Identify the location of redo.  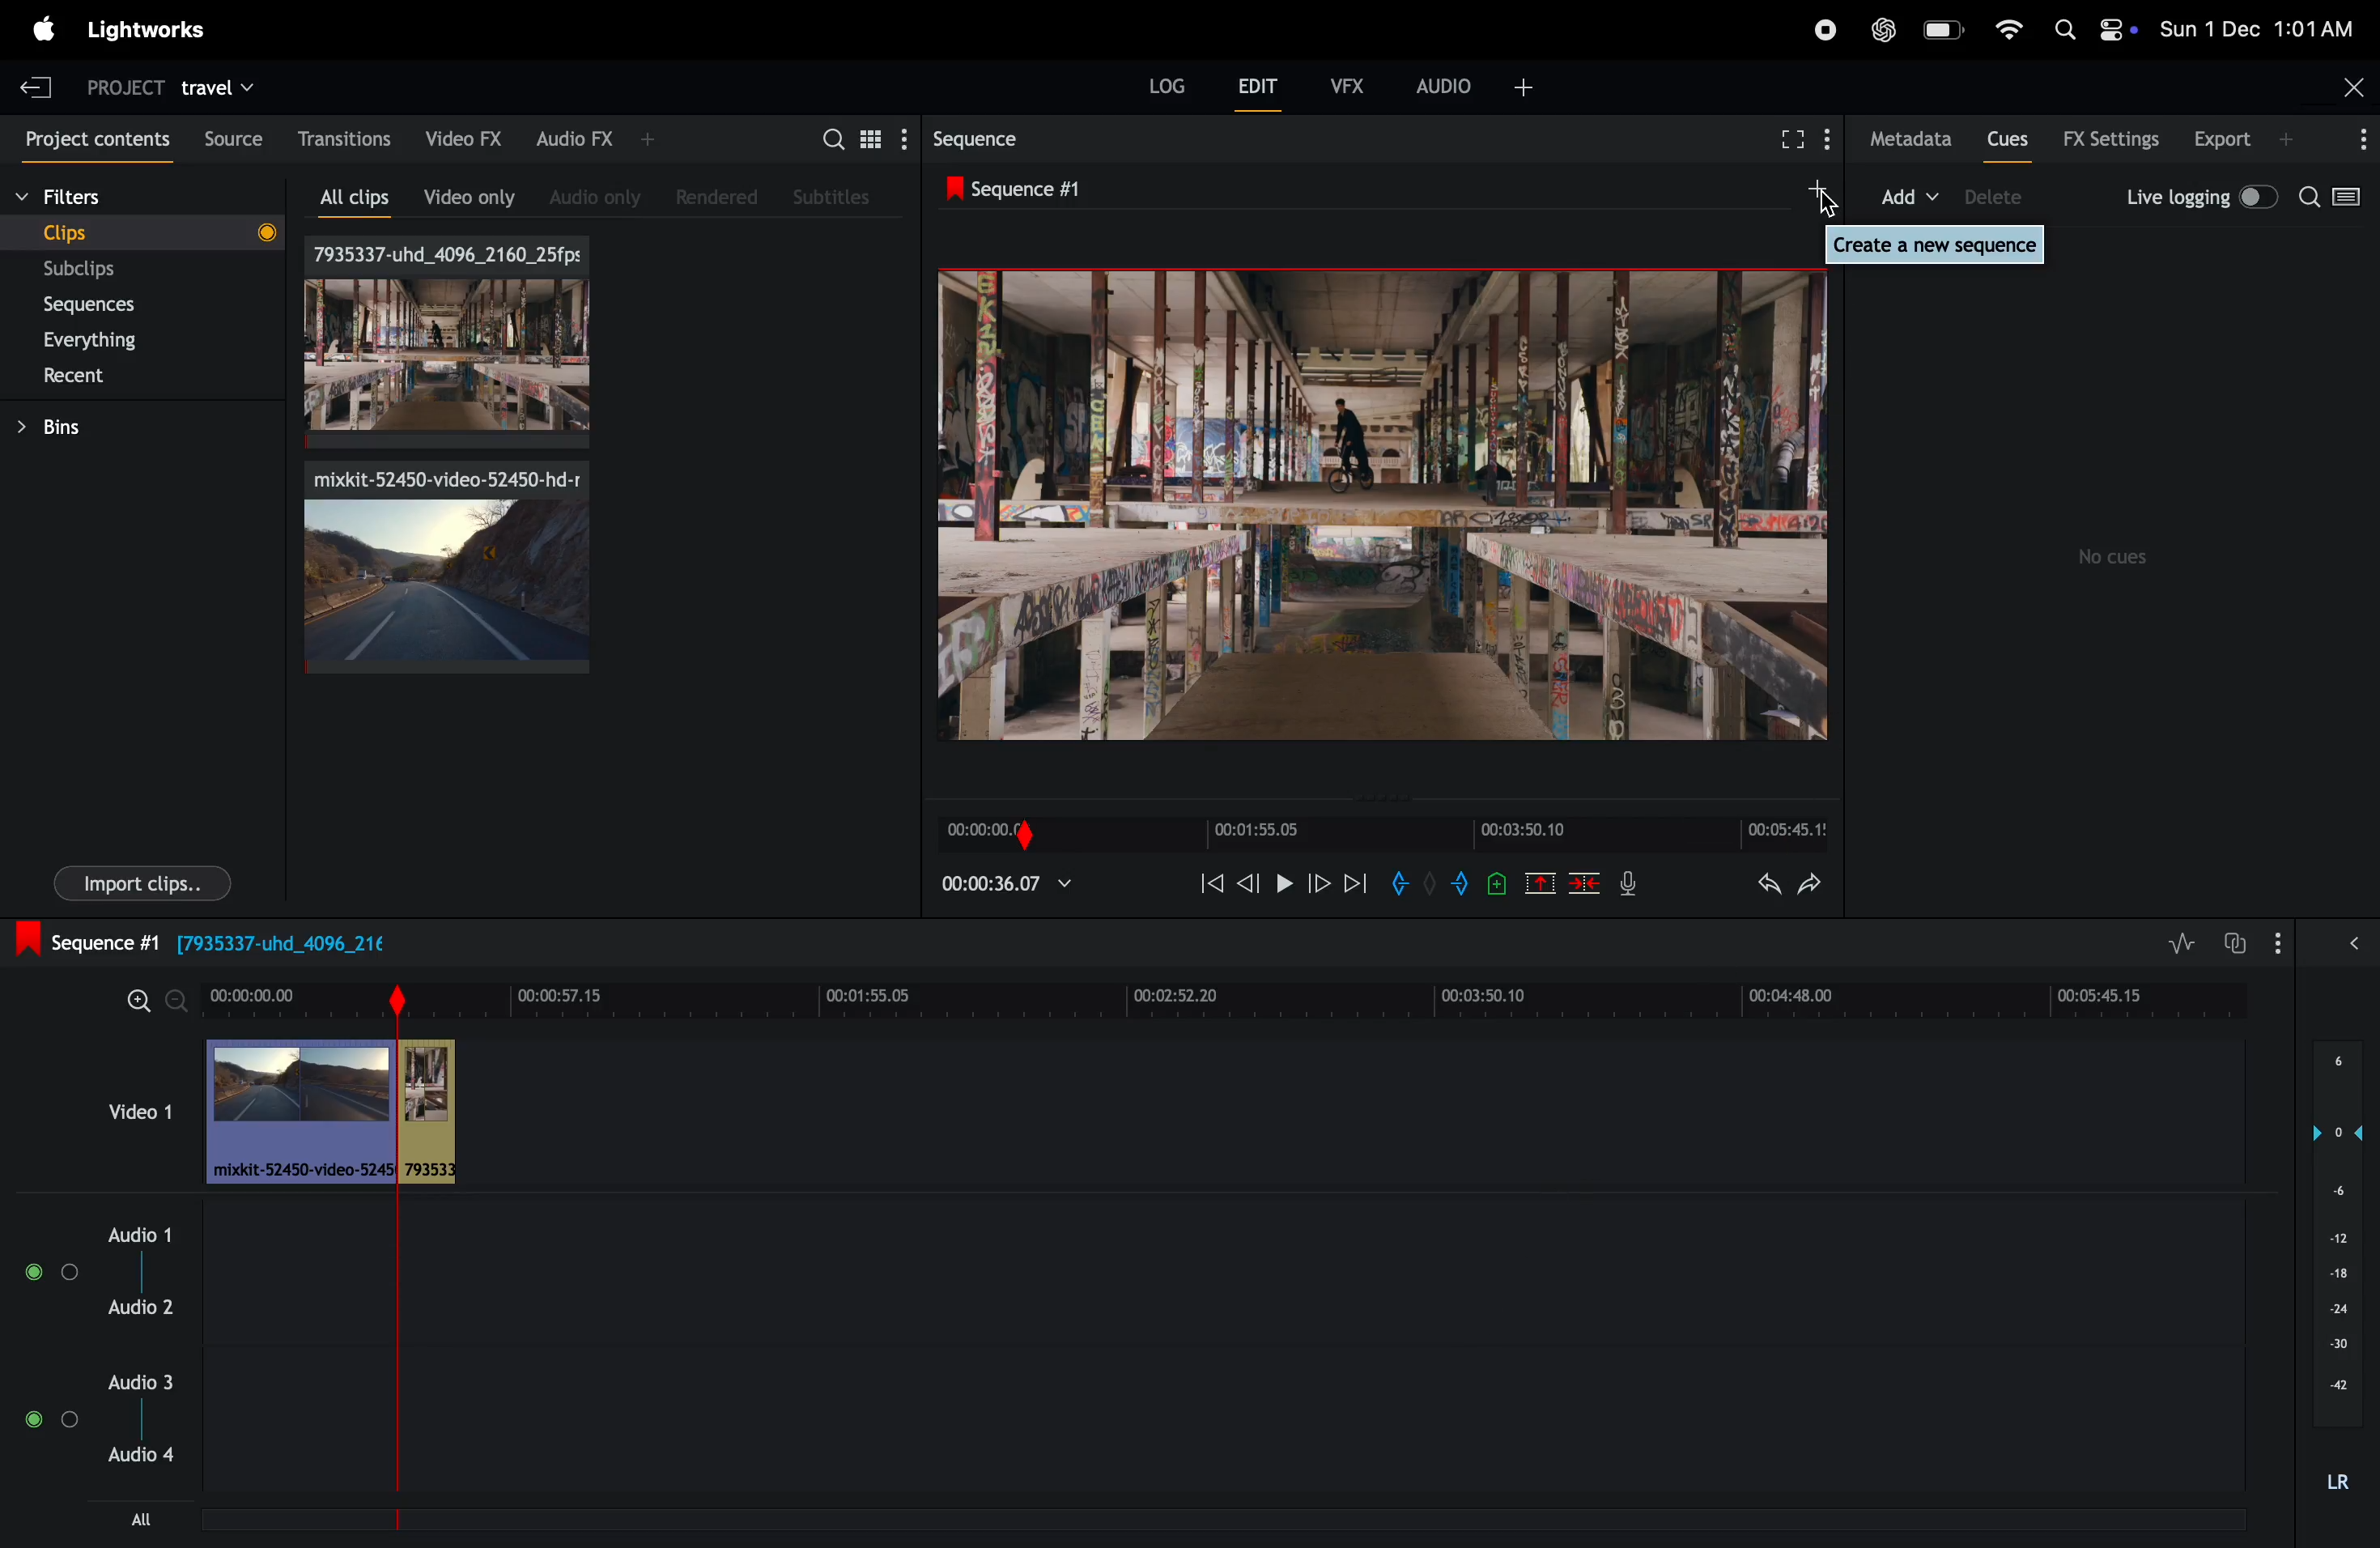
(1811, 885).